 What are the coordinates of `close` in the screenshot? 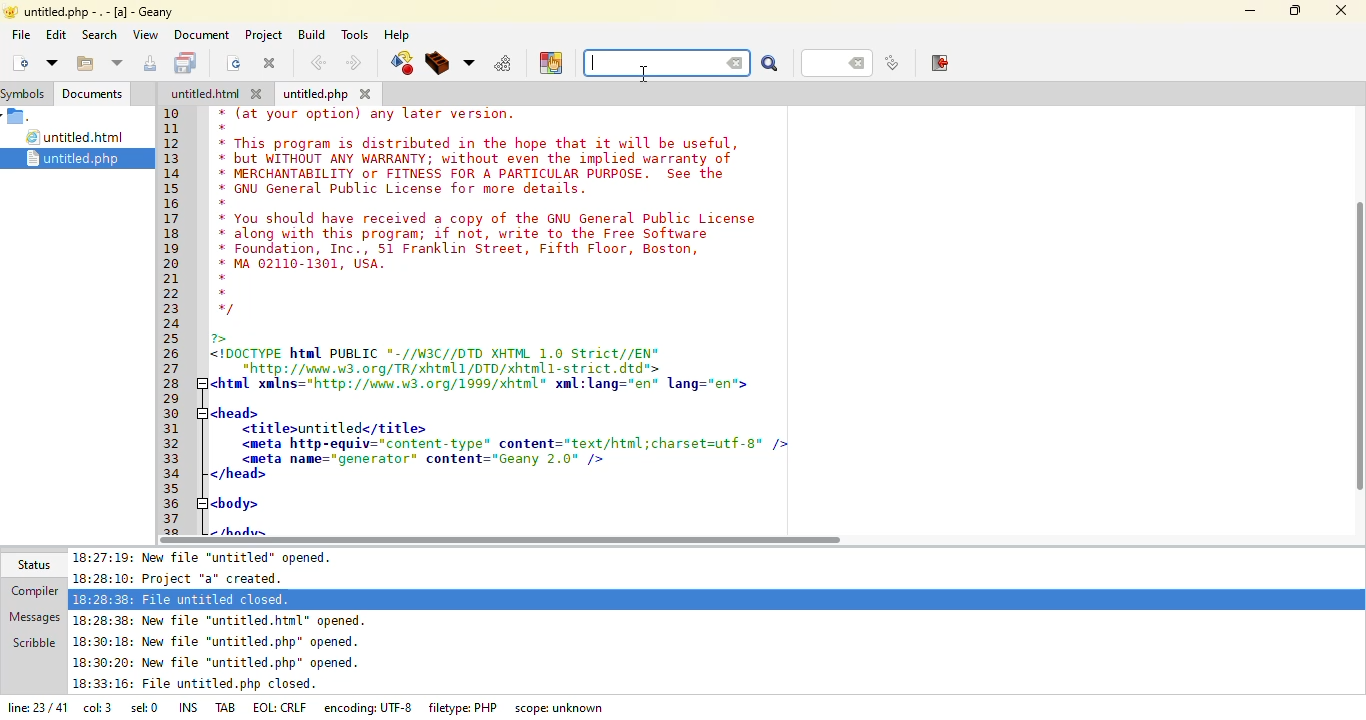 It's located at (366, 93).